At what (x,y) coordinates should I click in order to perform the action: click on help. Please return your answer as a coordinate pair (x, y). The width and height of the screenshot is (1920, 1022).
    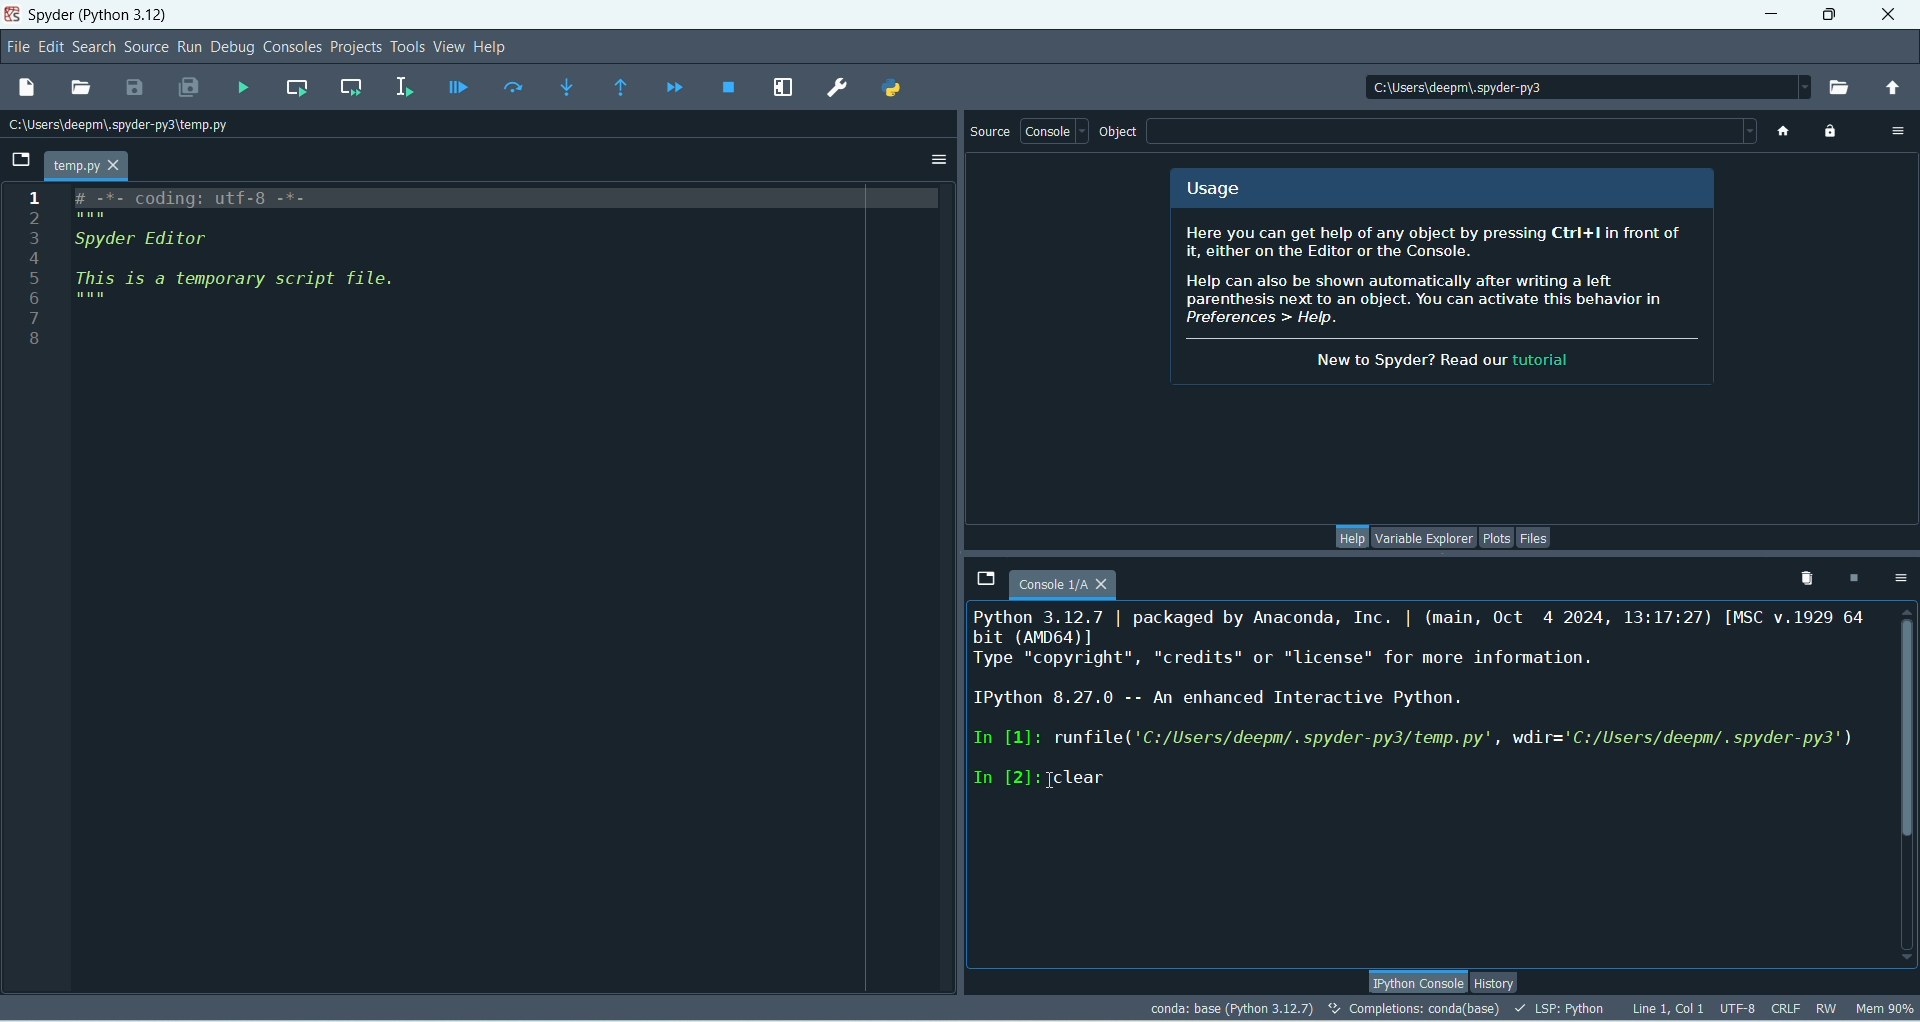
    Looking at the image, I should click on (1349, 535).